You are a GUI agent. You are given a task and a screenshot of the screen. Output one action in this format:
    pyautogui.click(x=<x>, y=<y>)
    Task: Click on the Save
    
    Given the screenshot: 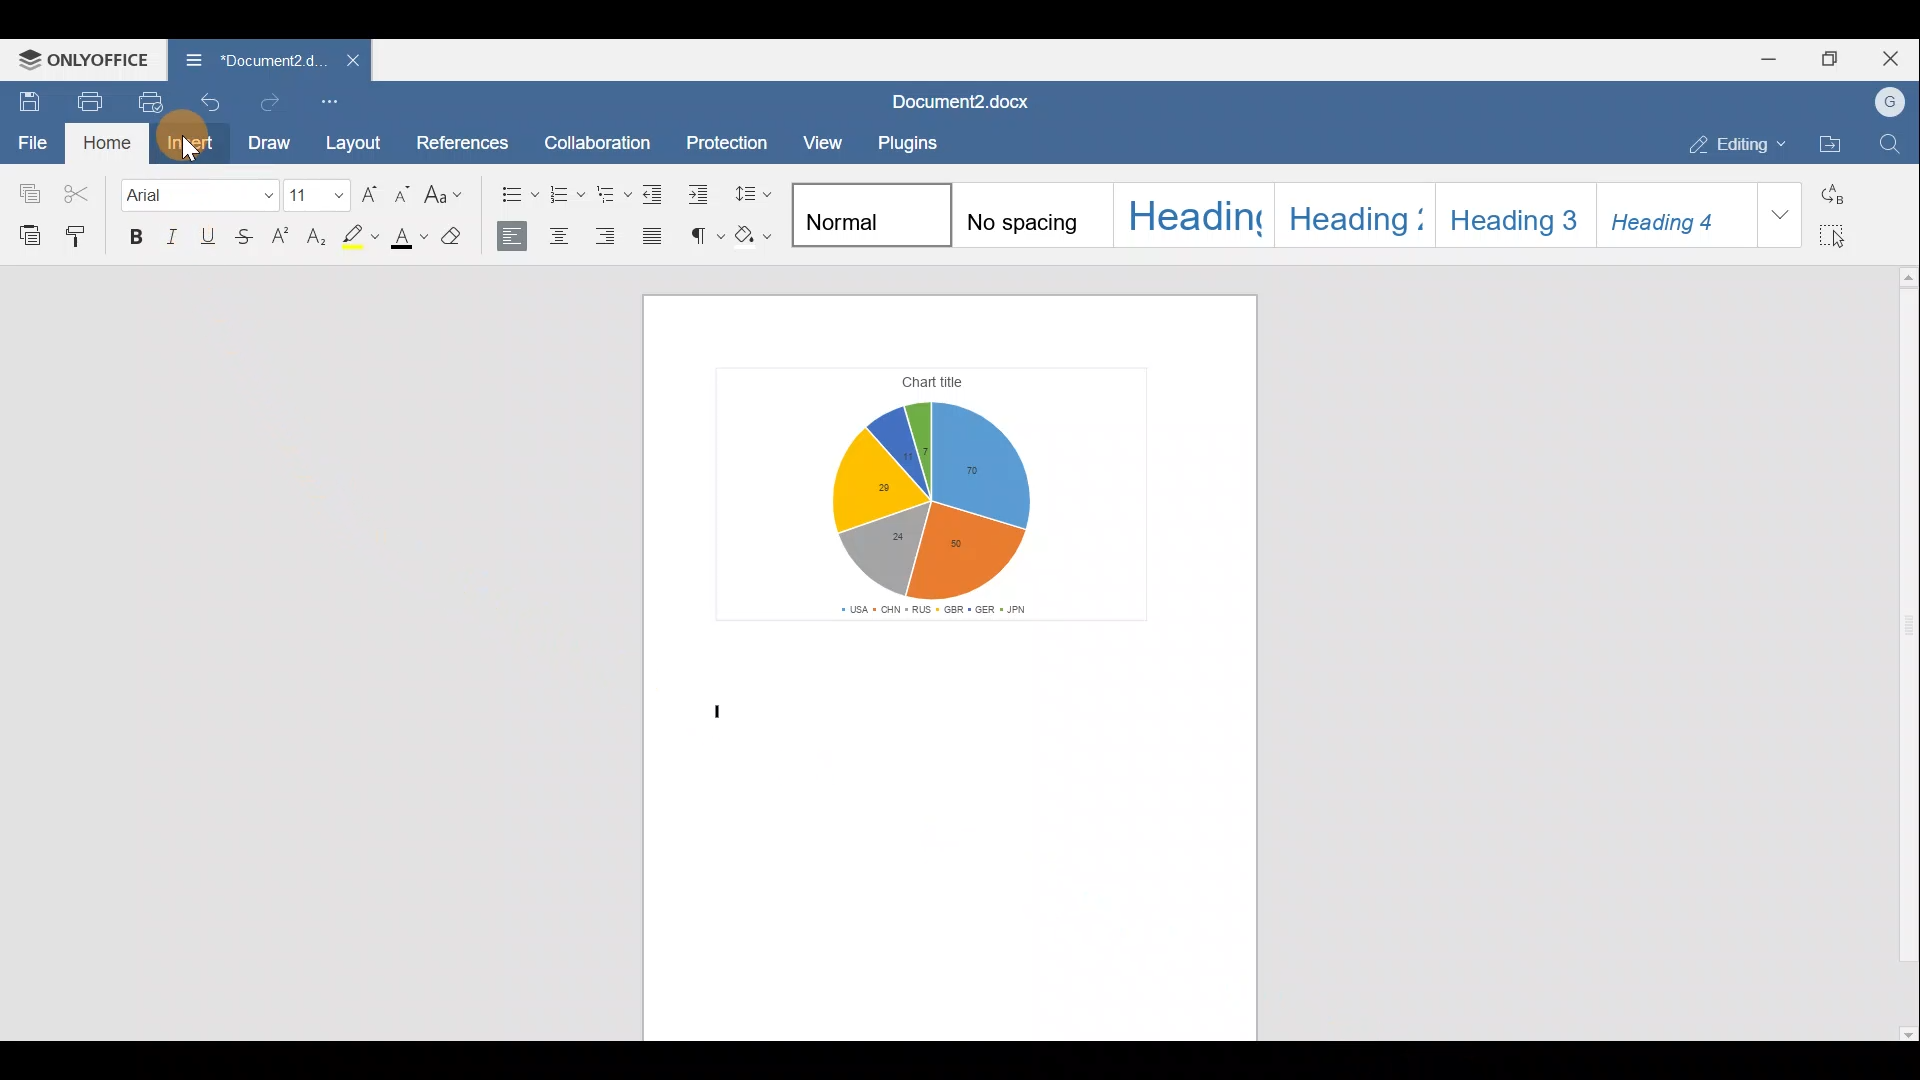 What is the action you would take?
    pyautogui.click(x=25, y=99)
    